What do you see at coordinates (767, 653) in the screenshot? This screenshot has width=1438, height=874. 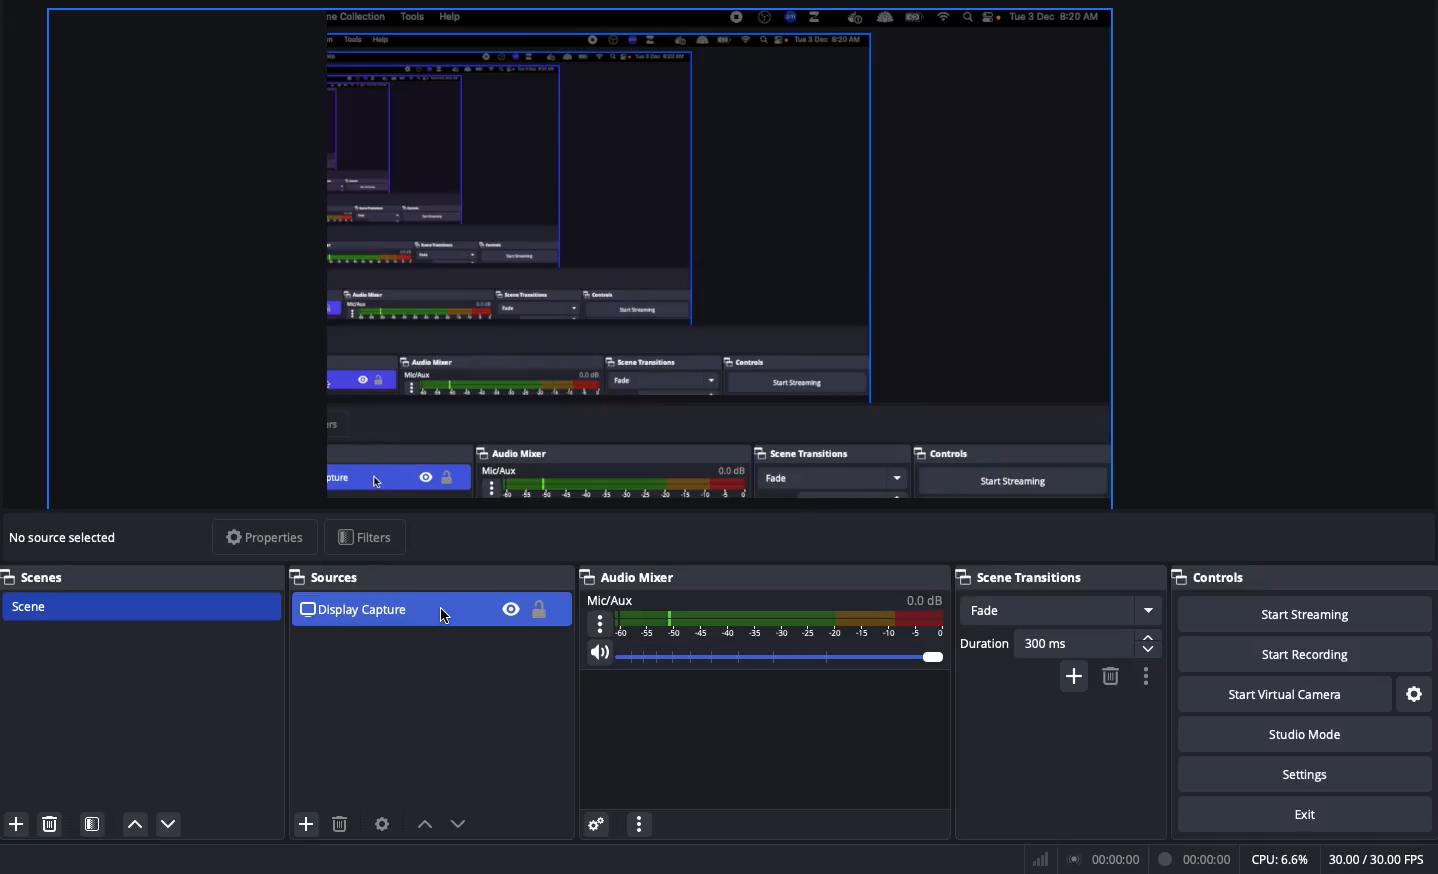 I see `Volume` at bounding box center [767, 653].